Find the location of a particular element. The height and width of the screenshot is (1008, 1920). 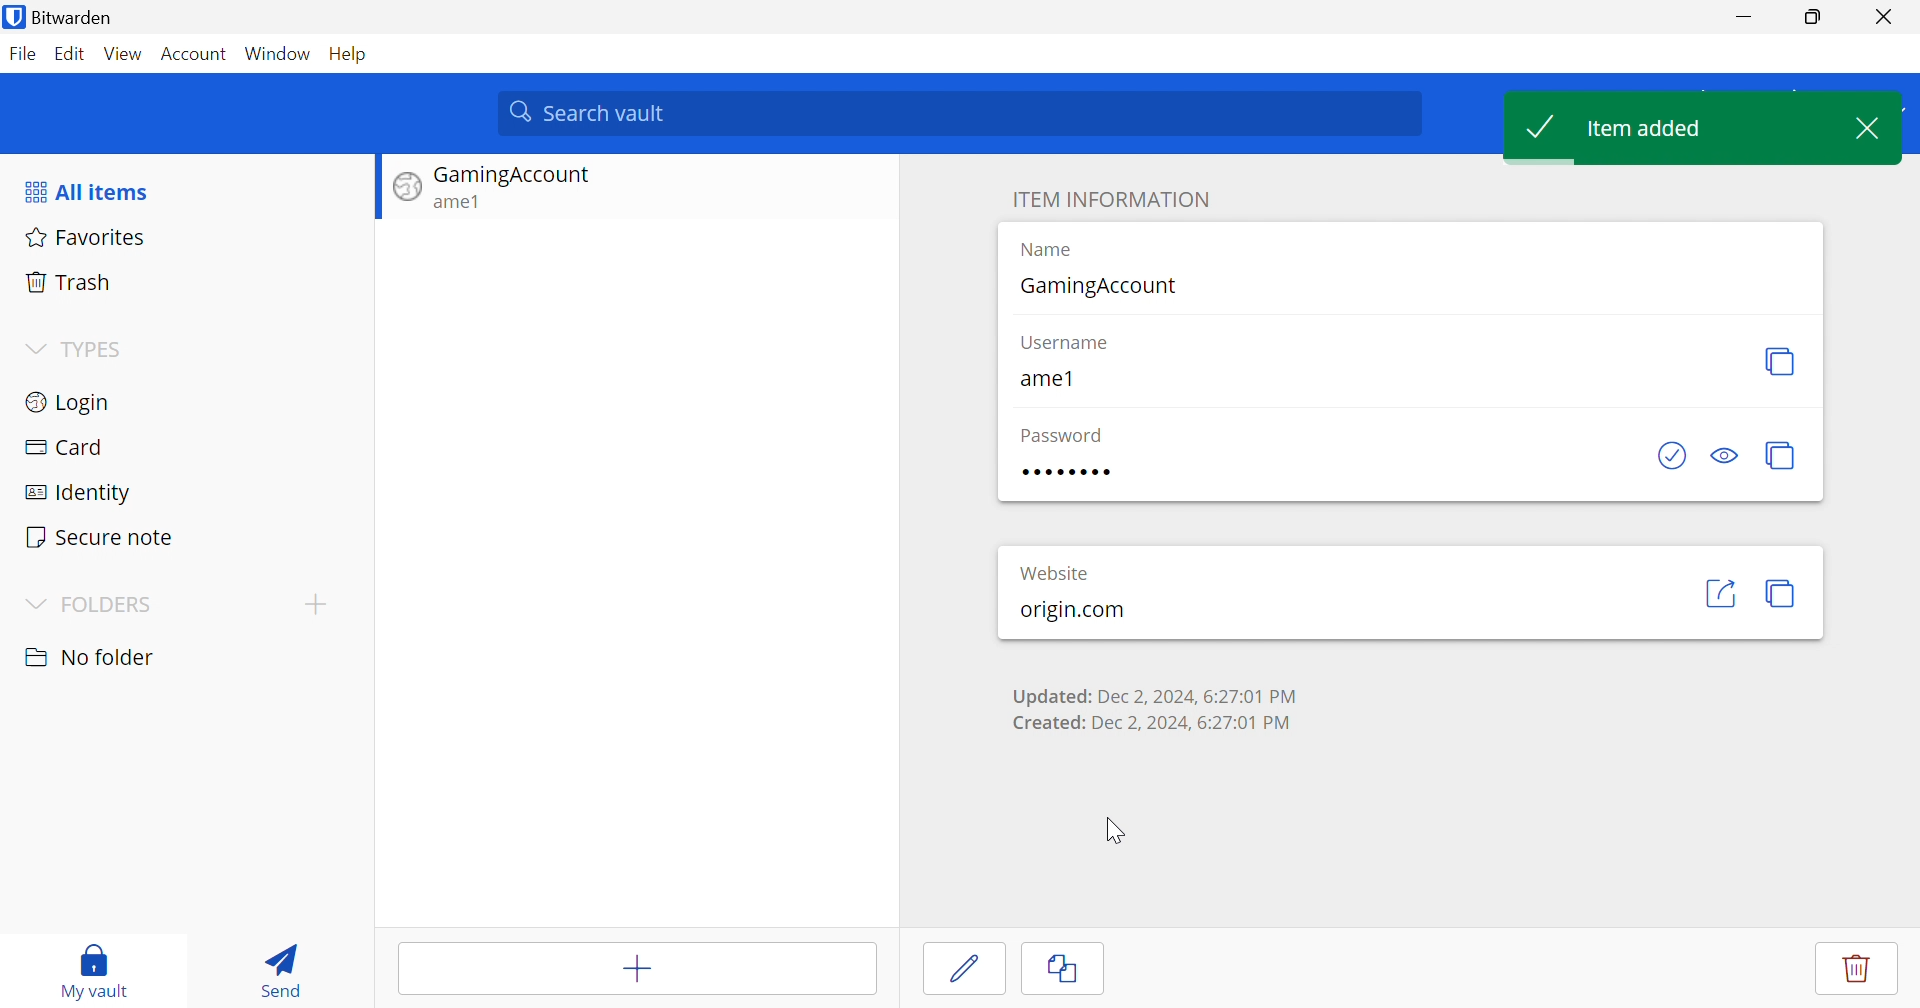

Add folder is located at coordinates (321, 603).